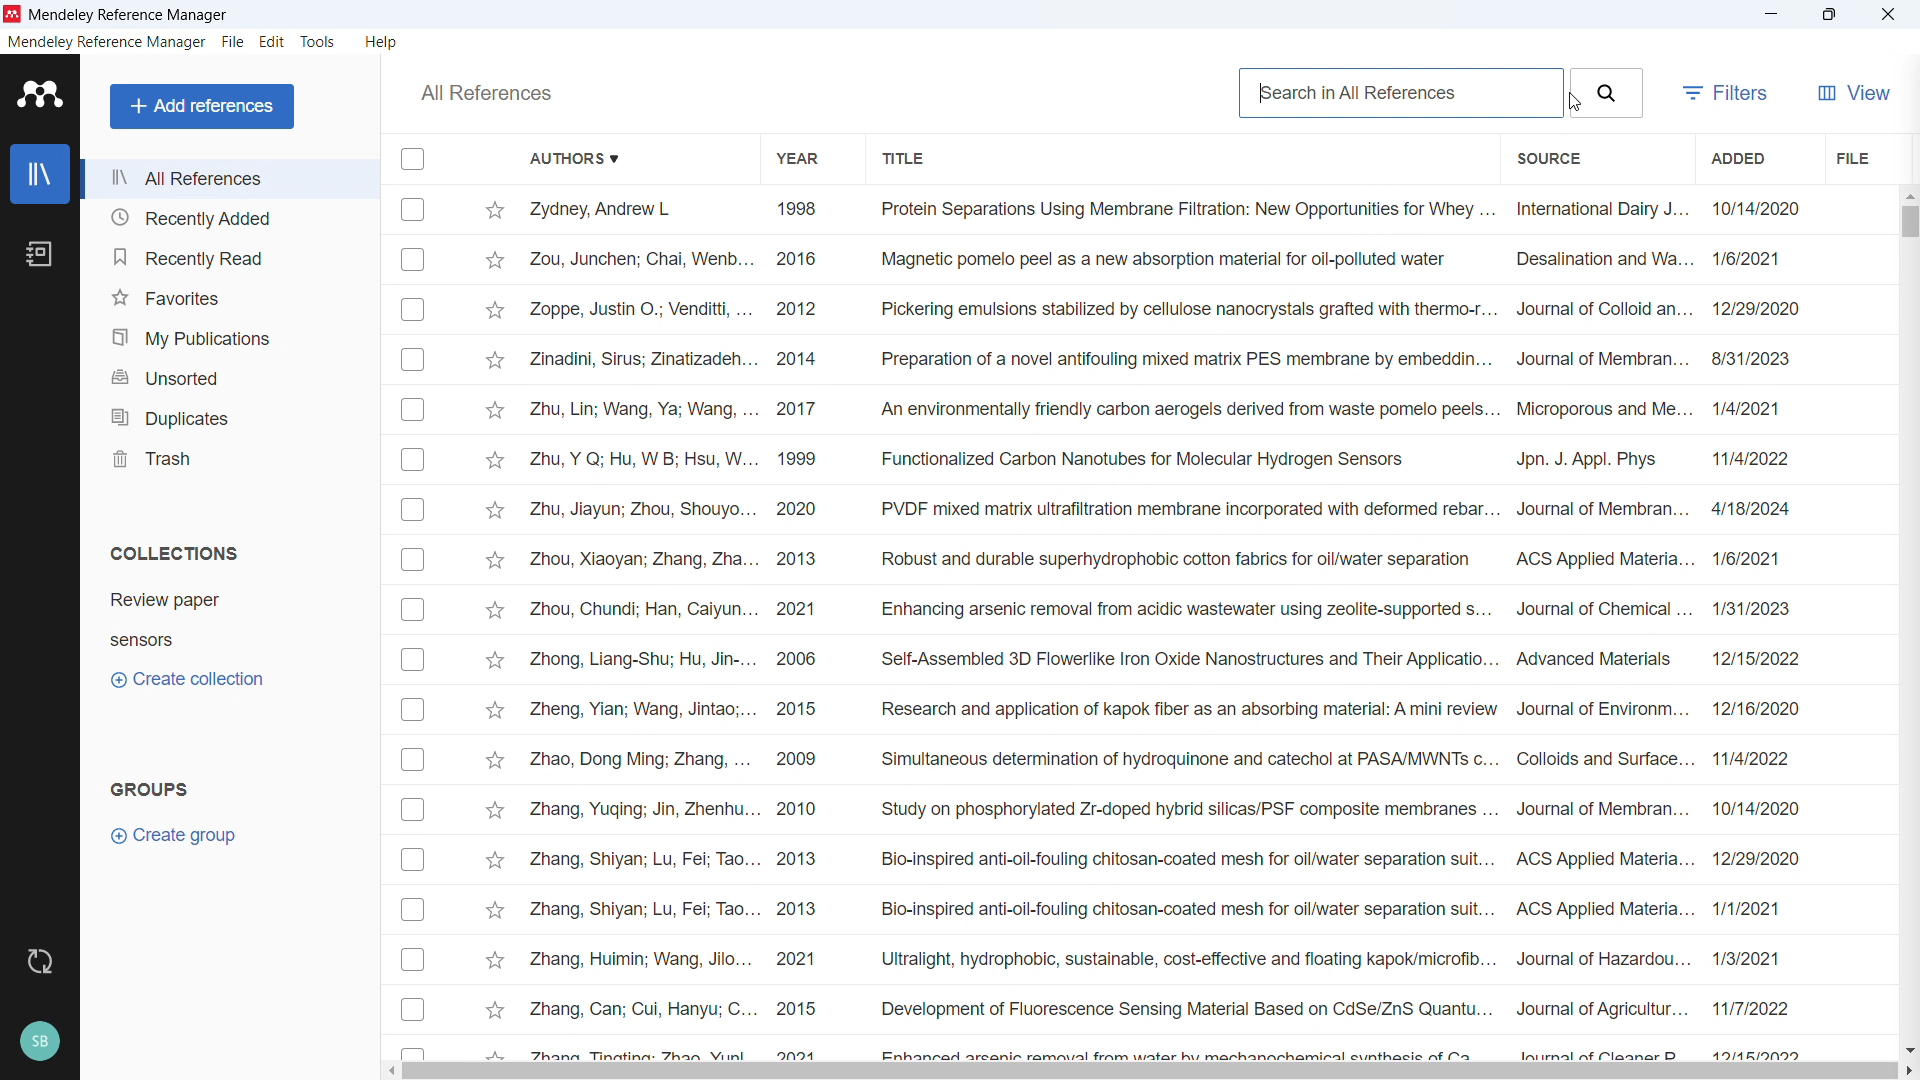  What do you see at coordinates (388, 1071) in the screenshot?
I see `Scroll left ` at bounding box center [388, 1071].